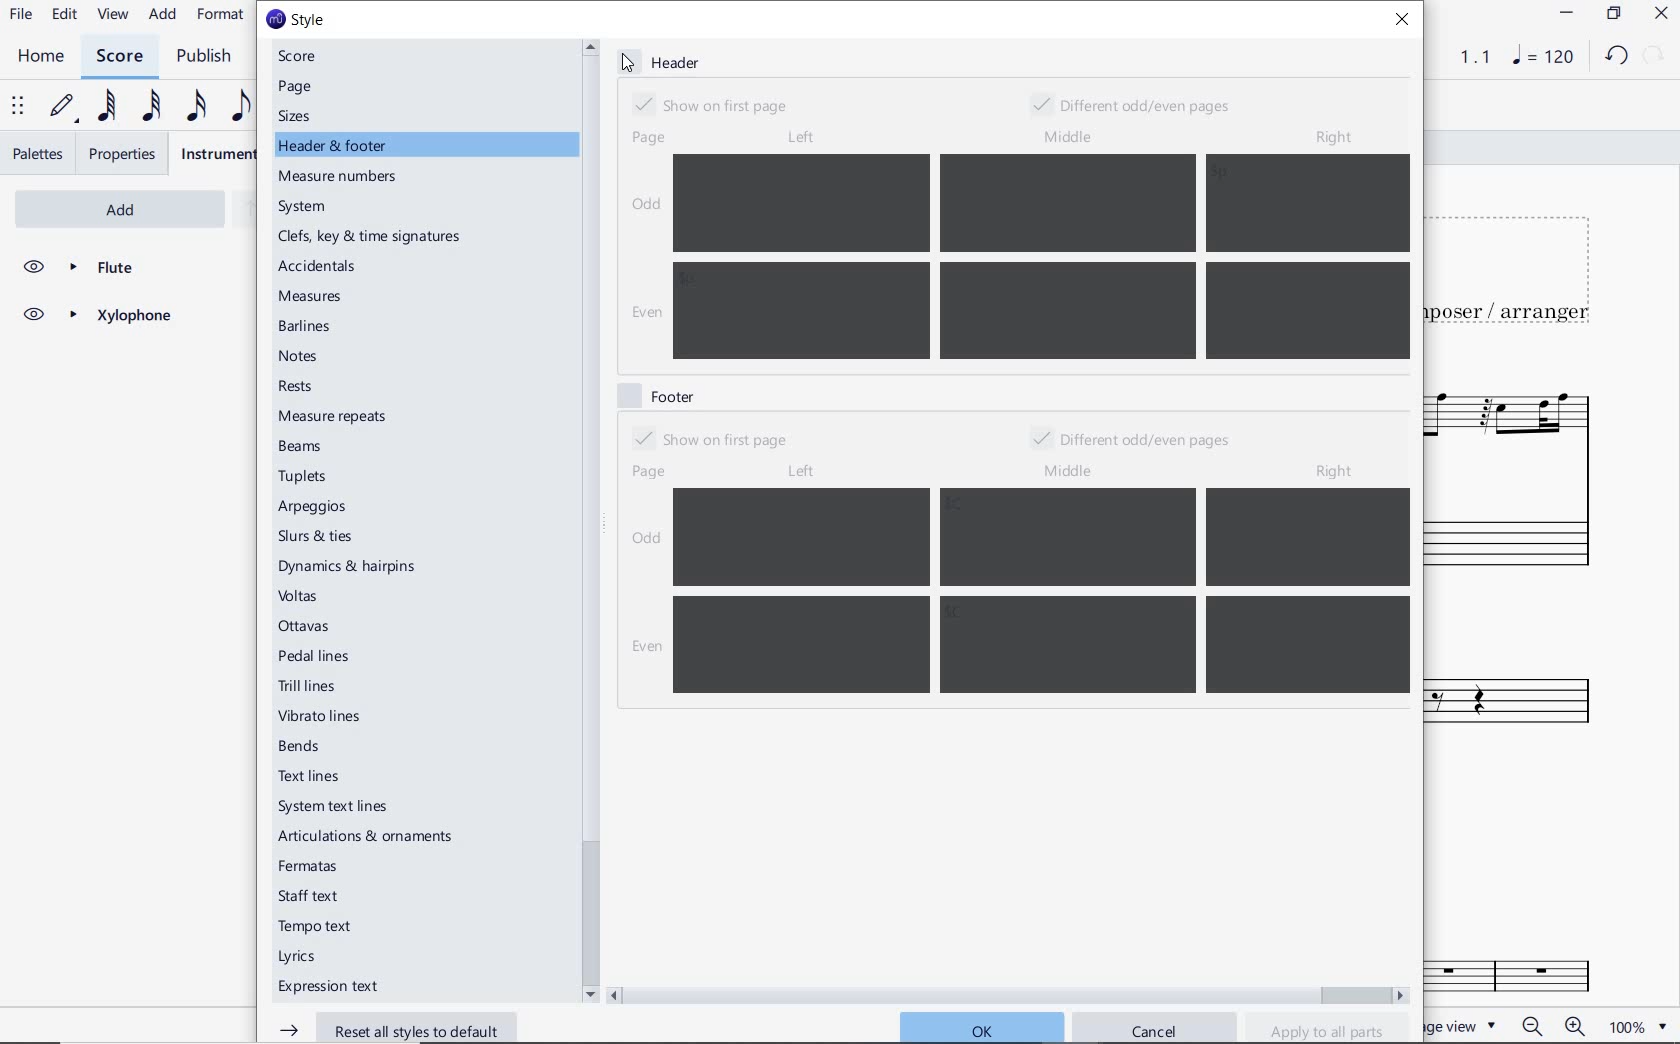 The image size is (1680, 1044). Describe the element at coordinates (221, 16) in the screenshot. I see `FORMAT` at that location.